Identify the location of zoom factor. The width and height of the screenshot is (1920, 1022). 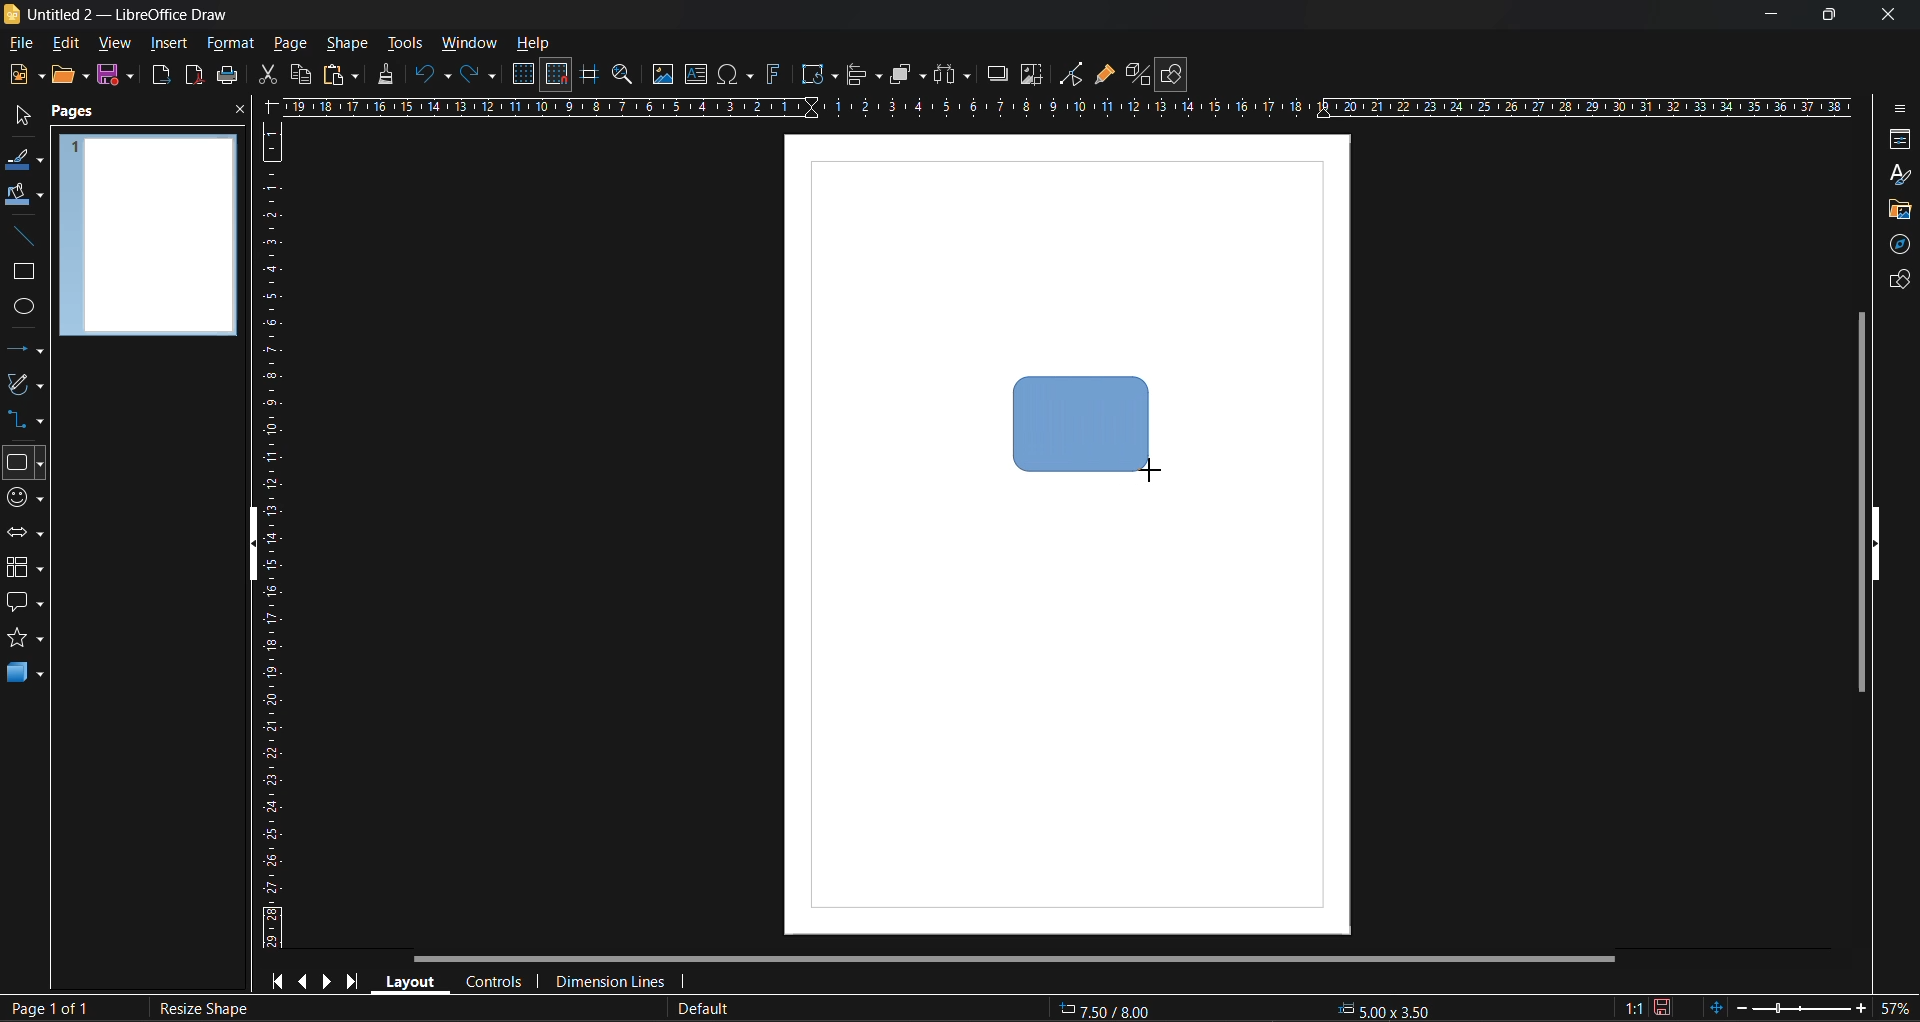
(1894, 1007).